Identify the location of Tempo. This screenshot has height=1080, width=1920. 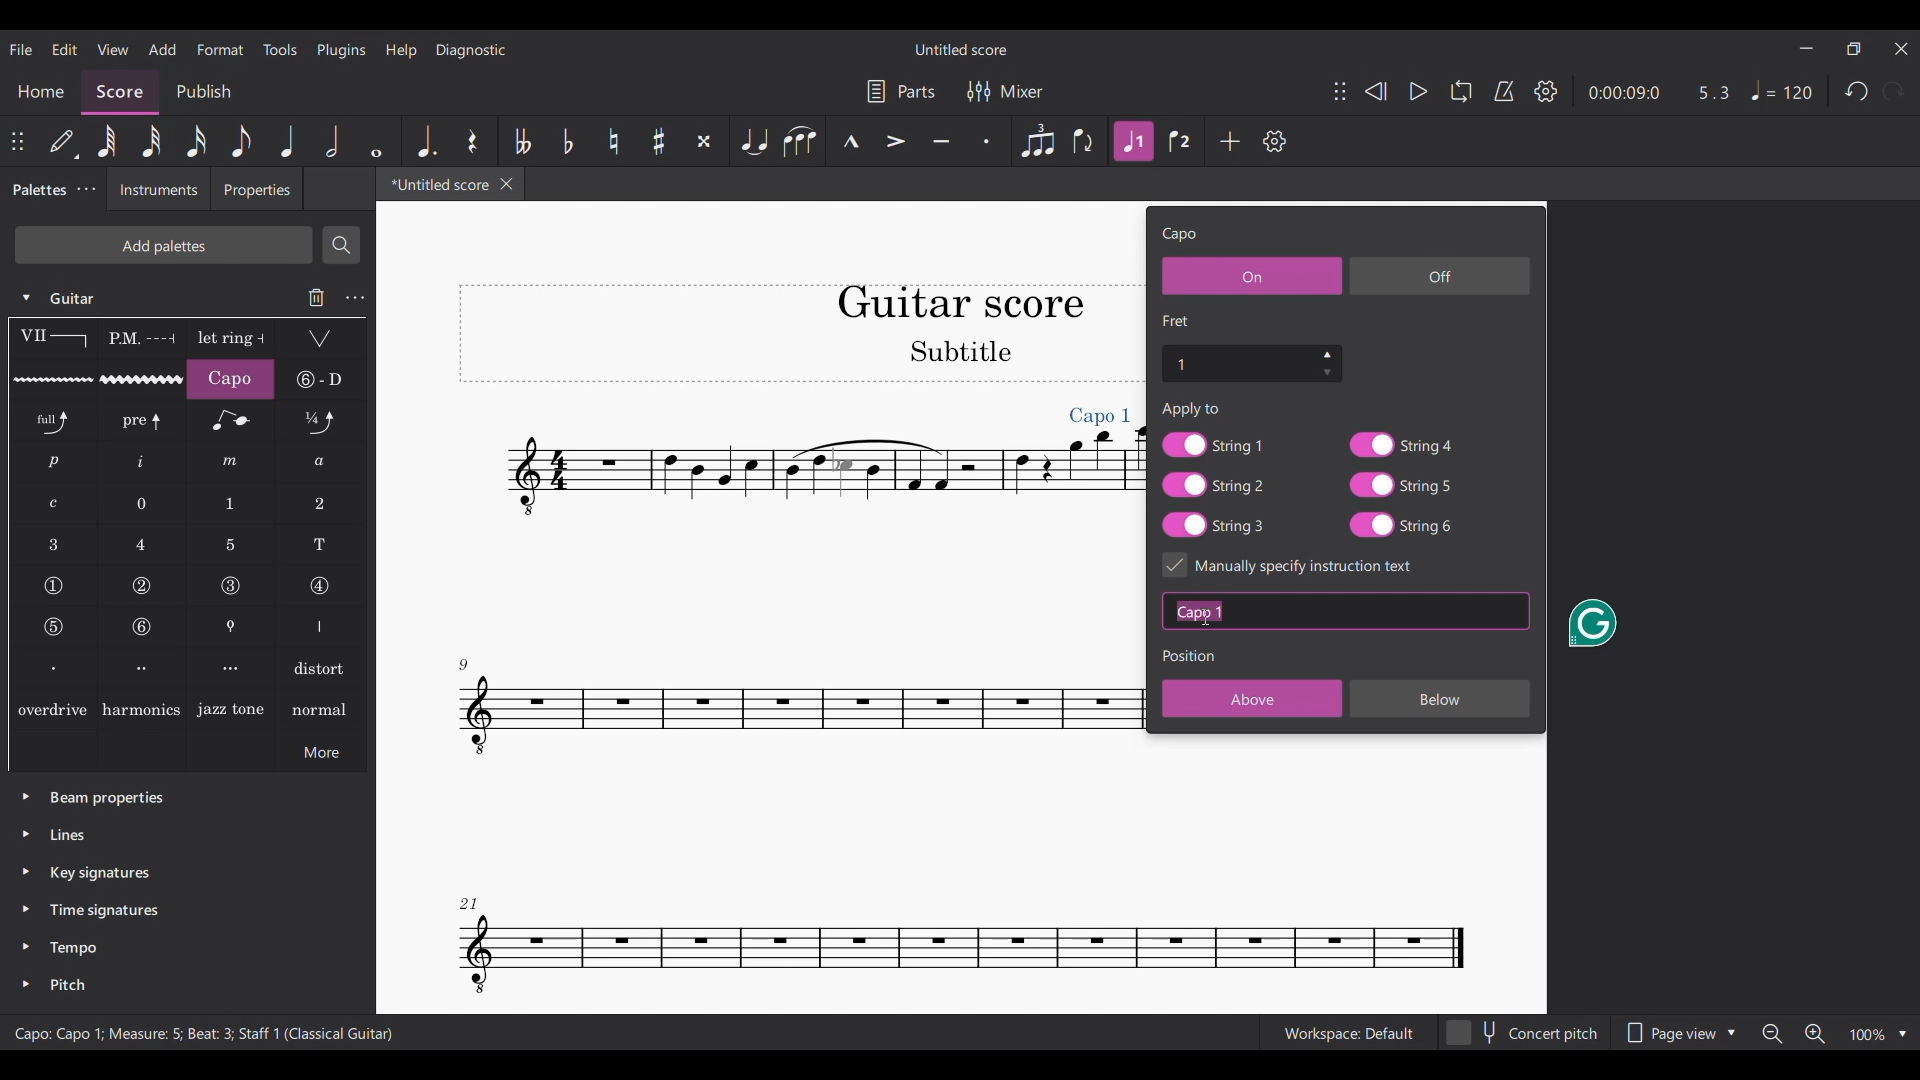
(1780, 90).